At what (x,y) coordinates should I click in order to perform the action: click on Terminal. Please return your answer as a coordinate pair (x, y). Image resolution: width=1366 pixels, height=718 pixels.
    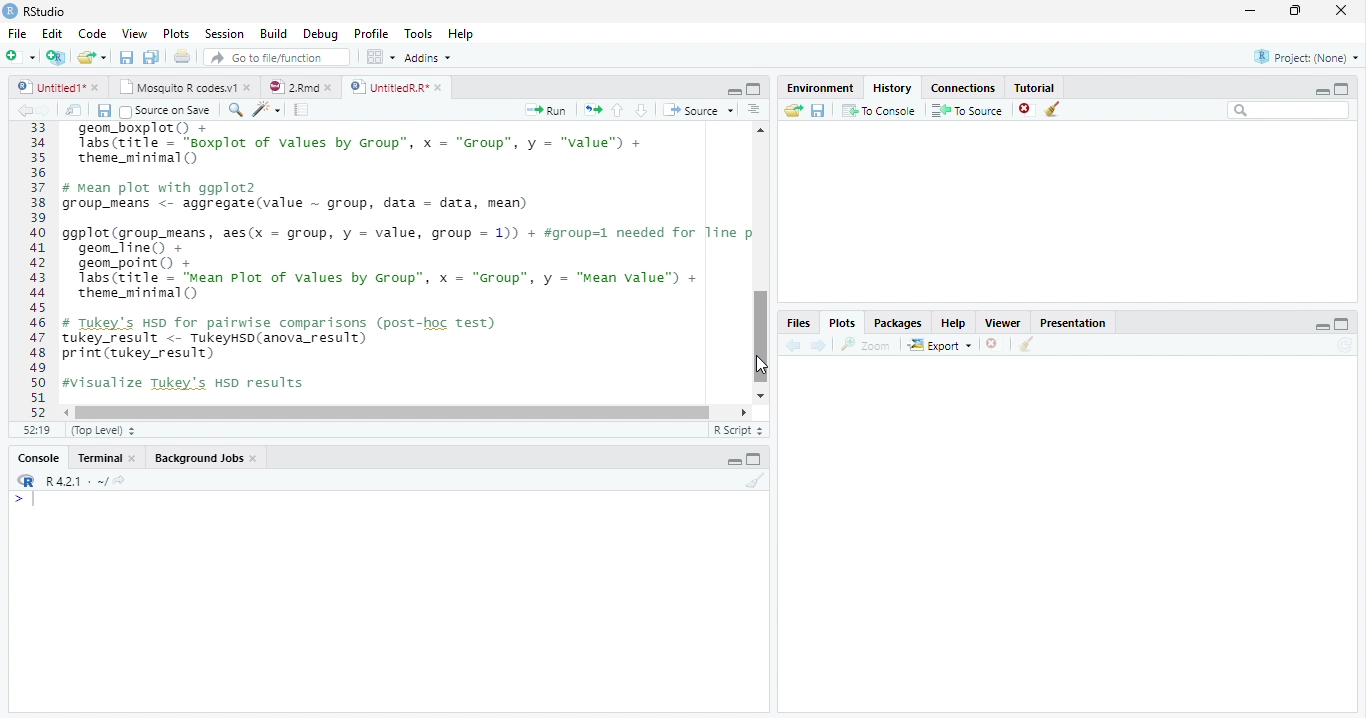
    Looking at the image, I should click on (108, 458).